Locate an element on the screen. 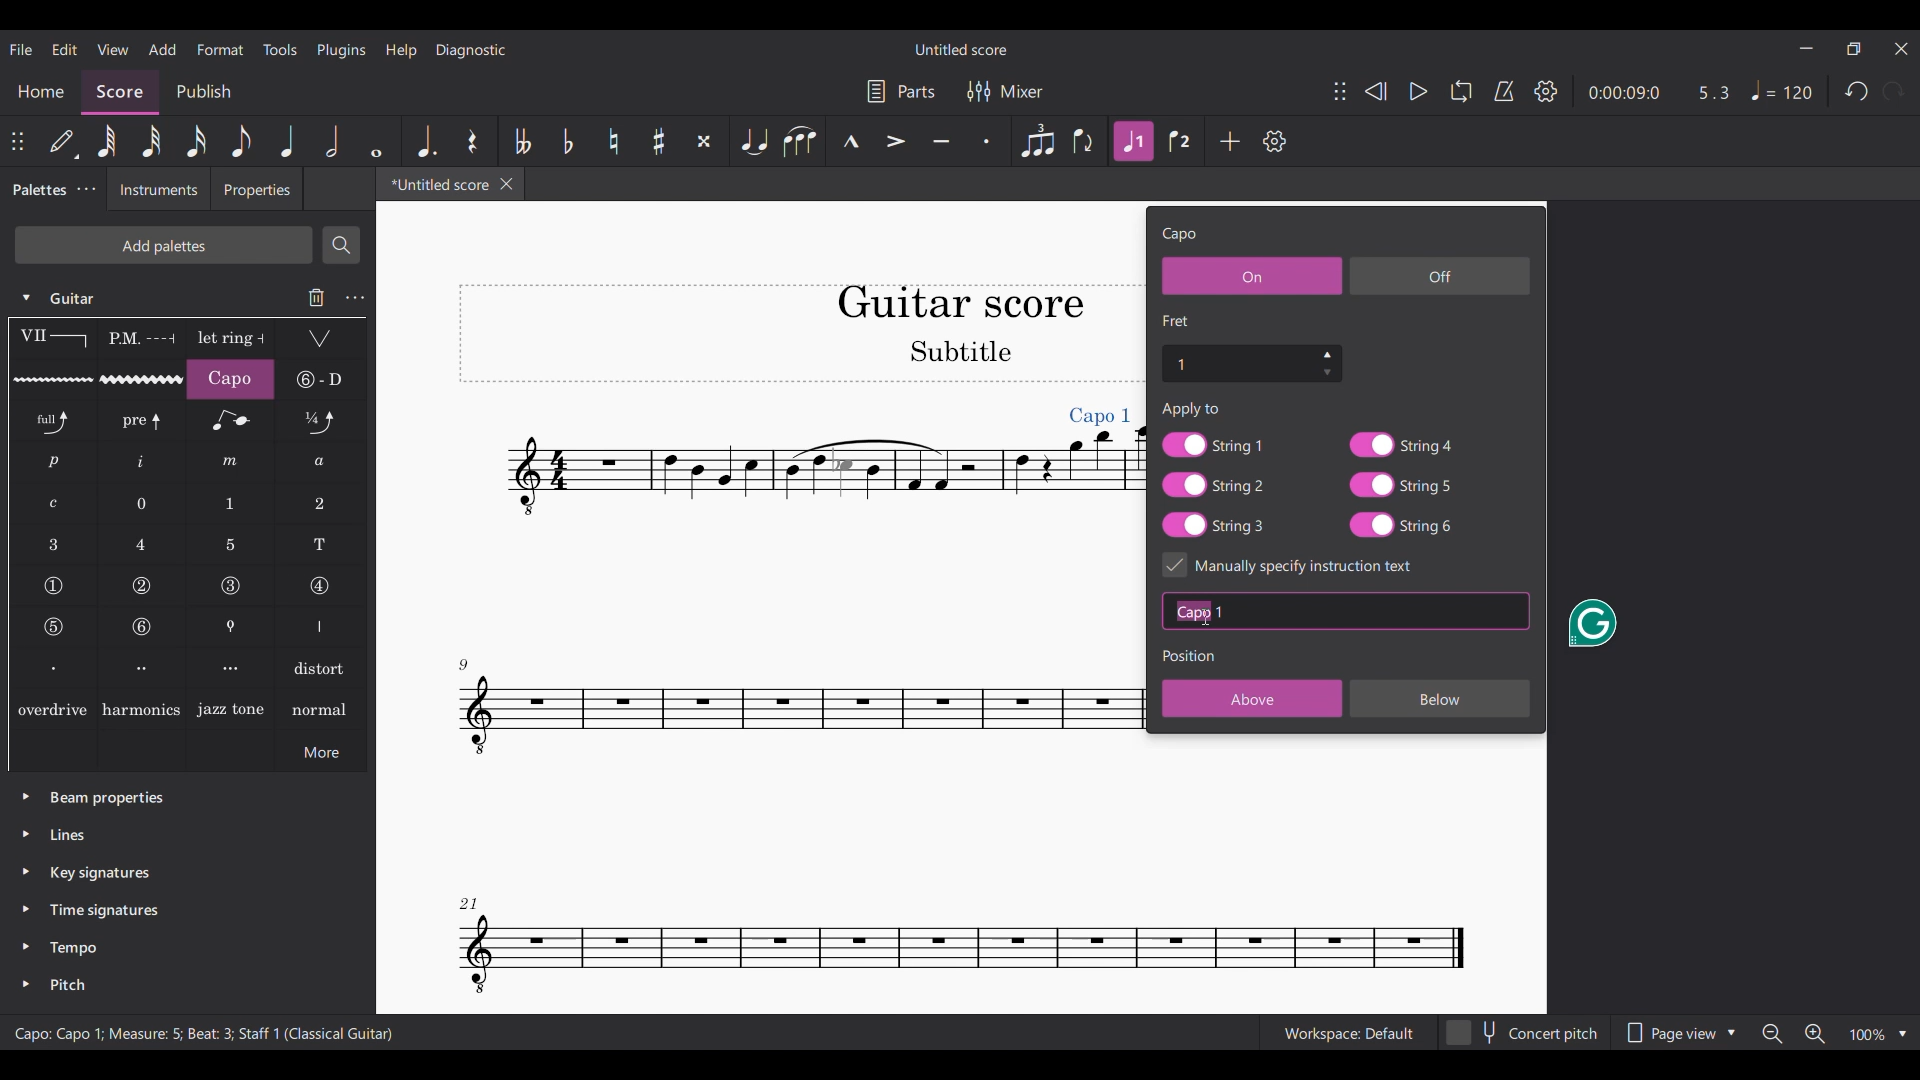  Guitar settings is located at coordinates (355, 298).